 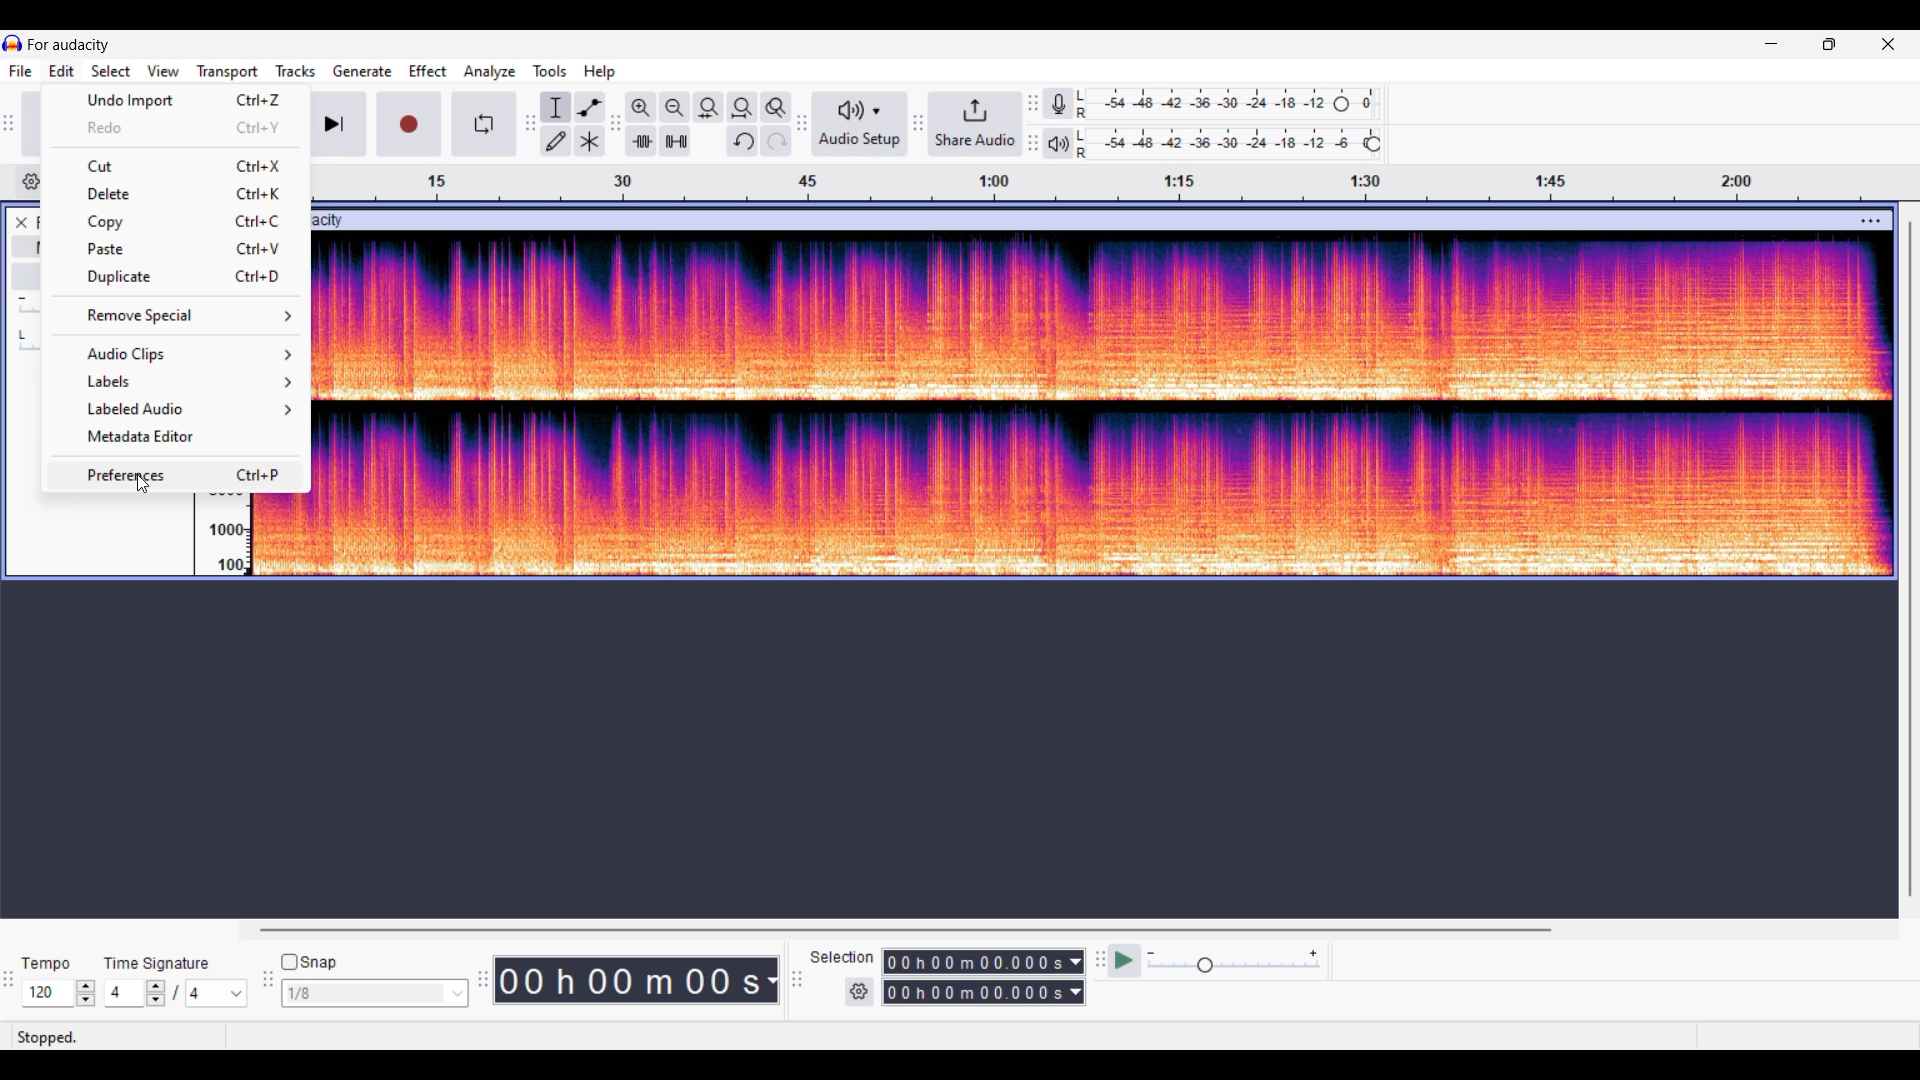 I want to click on Zoom out, so click(x=676, y=108).